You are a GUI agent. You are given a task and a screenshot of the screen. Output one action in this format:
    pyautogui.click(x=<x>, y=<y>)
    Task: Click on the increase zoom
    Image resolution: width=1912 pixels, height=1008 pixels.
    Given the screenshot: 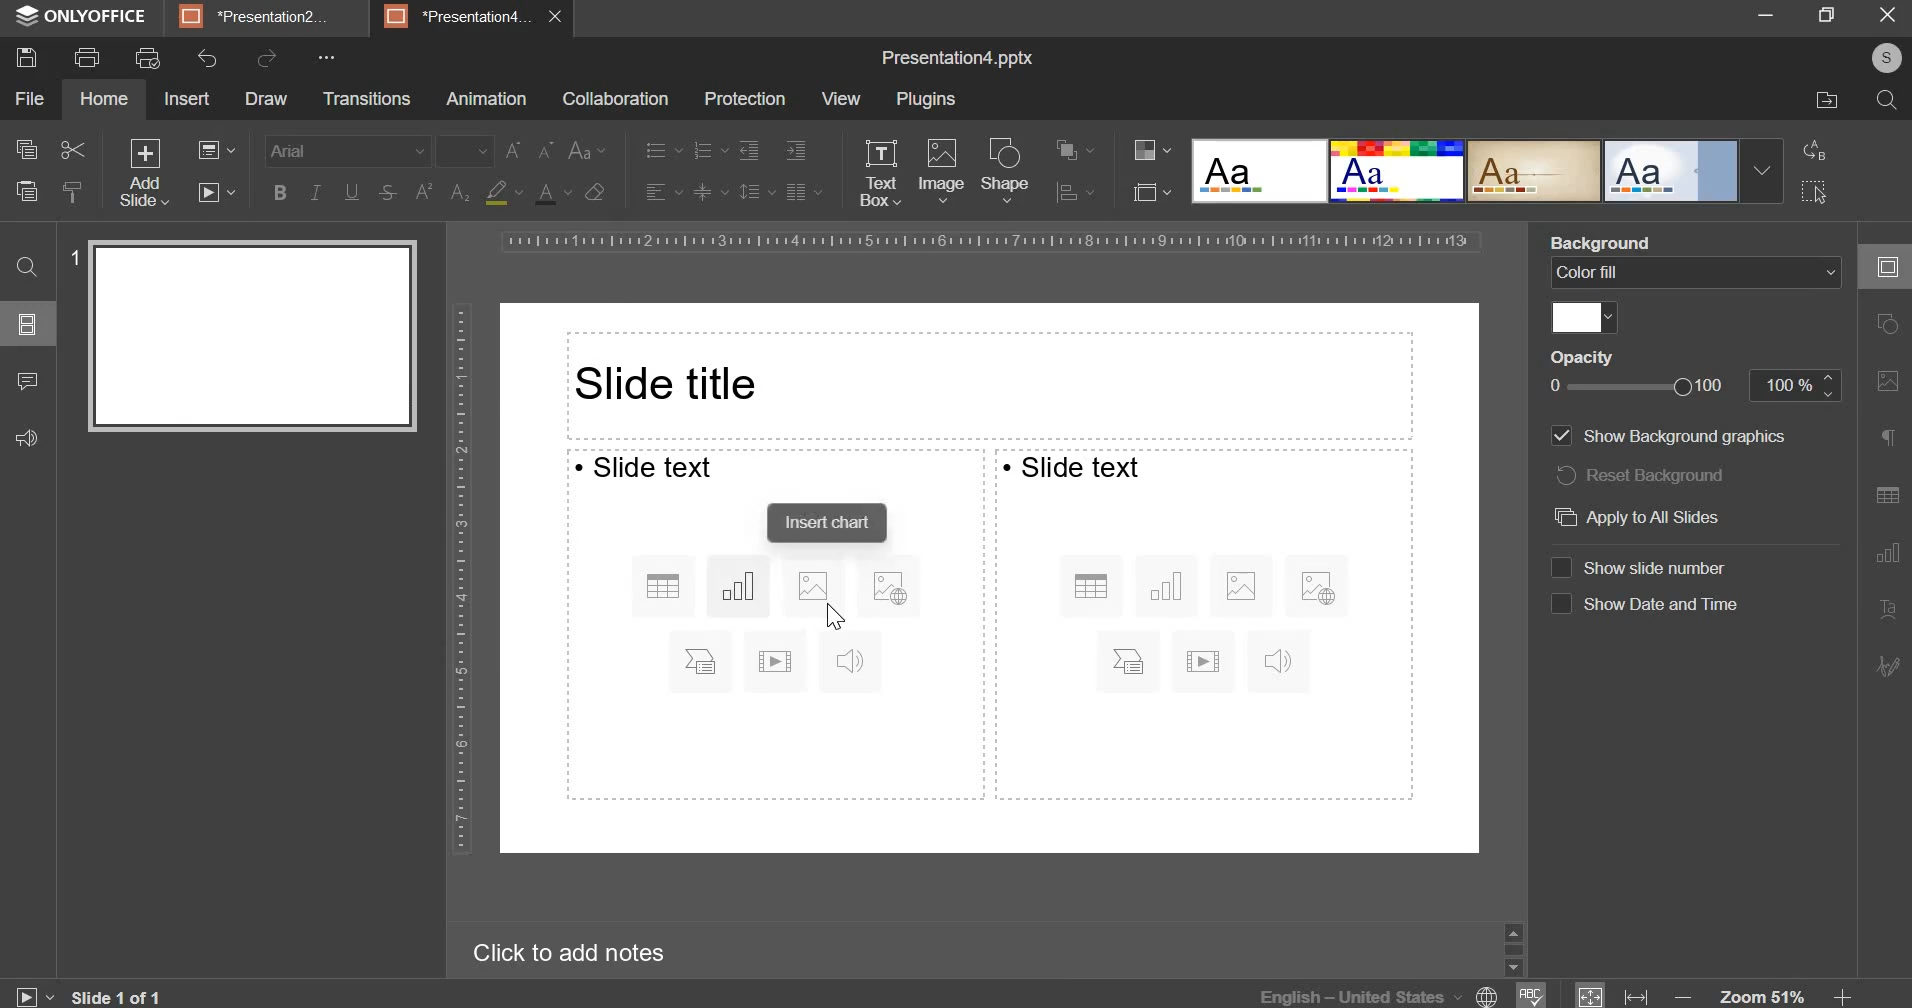 What is the action you would take?
    pyautogui.click(x=1842, y=996)
    